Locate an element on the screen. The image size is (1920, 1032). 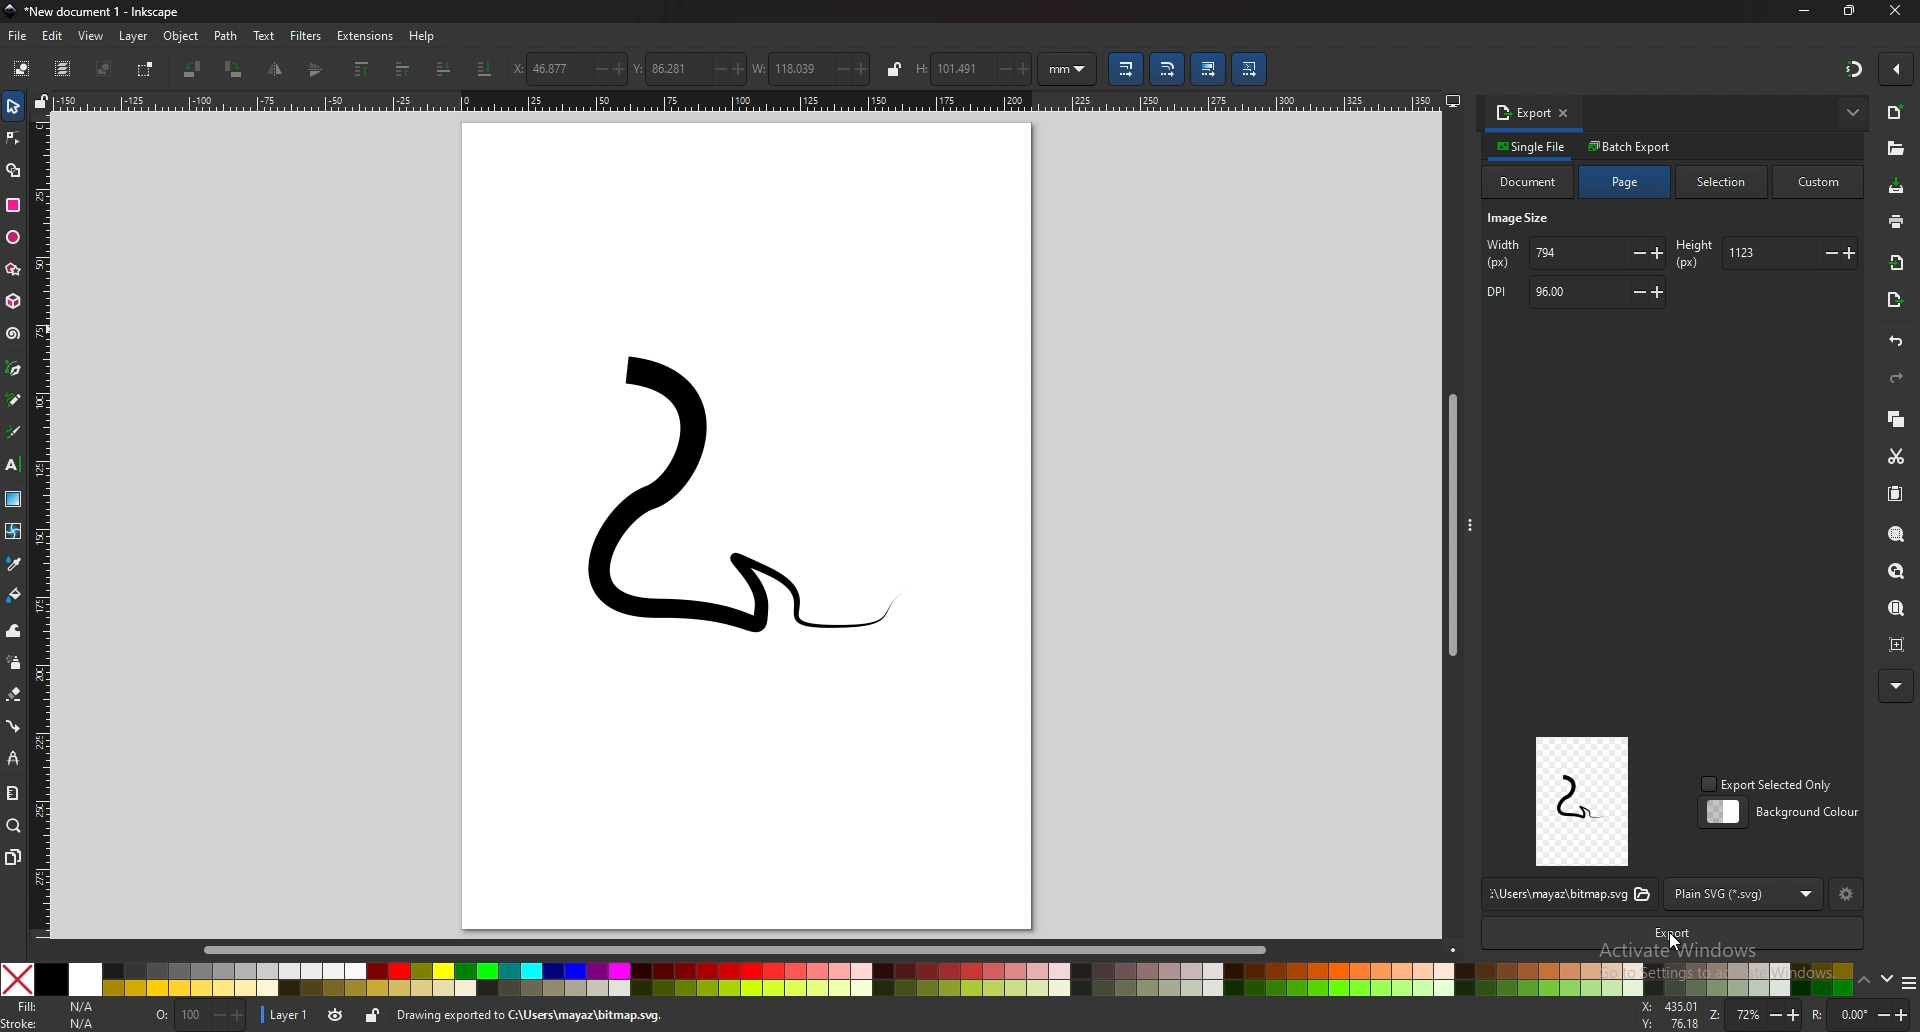
zoom drawing is located at coordinates (1900, 572).